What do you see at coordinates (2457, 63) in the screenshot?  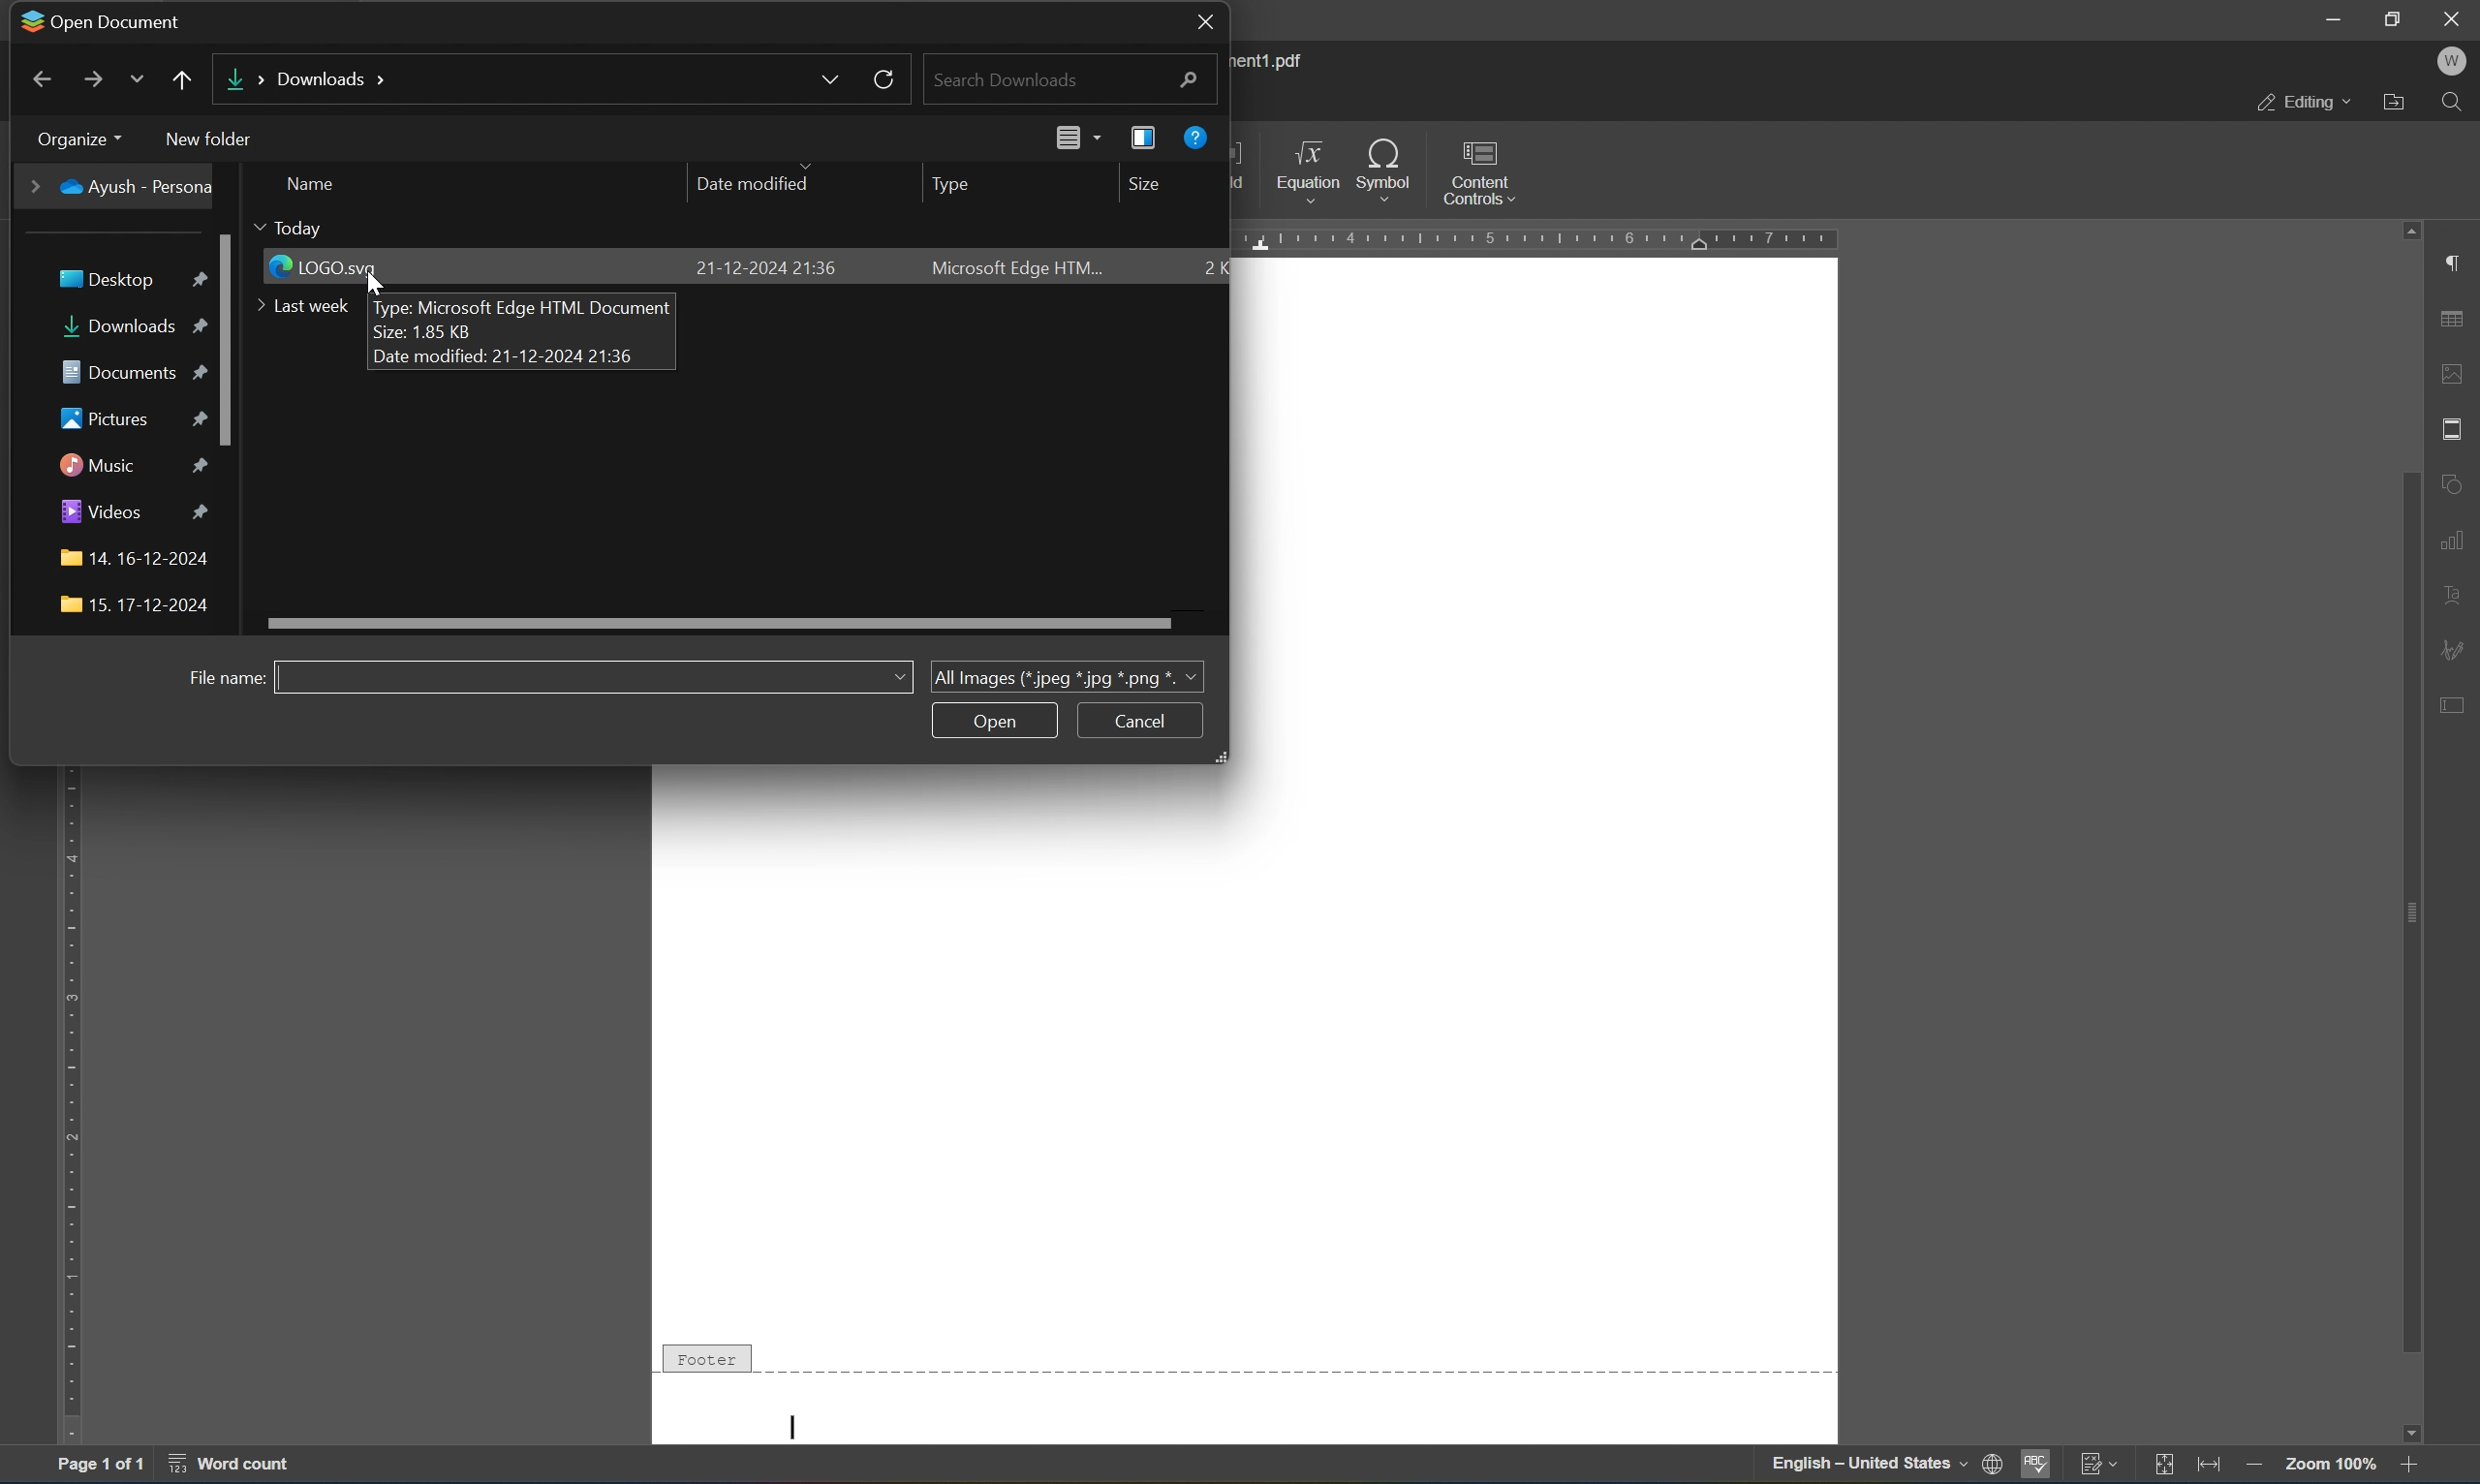 I see `profile` at bounding box center [2457, 63].